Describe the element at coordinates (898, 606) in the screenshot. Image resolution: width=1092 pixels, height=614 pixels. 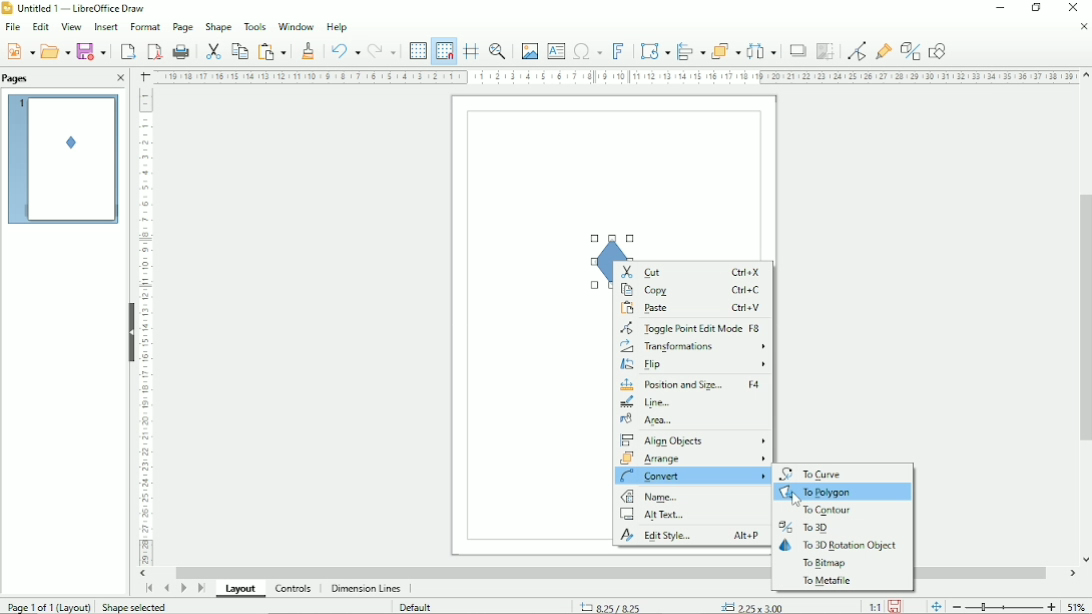
I see `Save` at that location.